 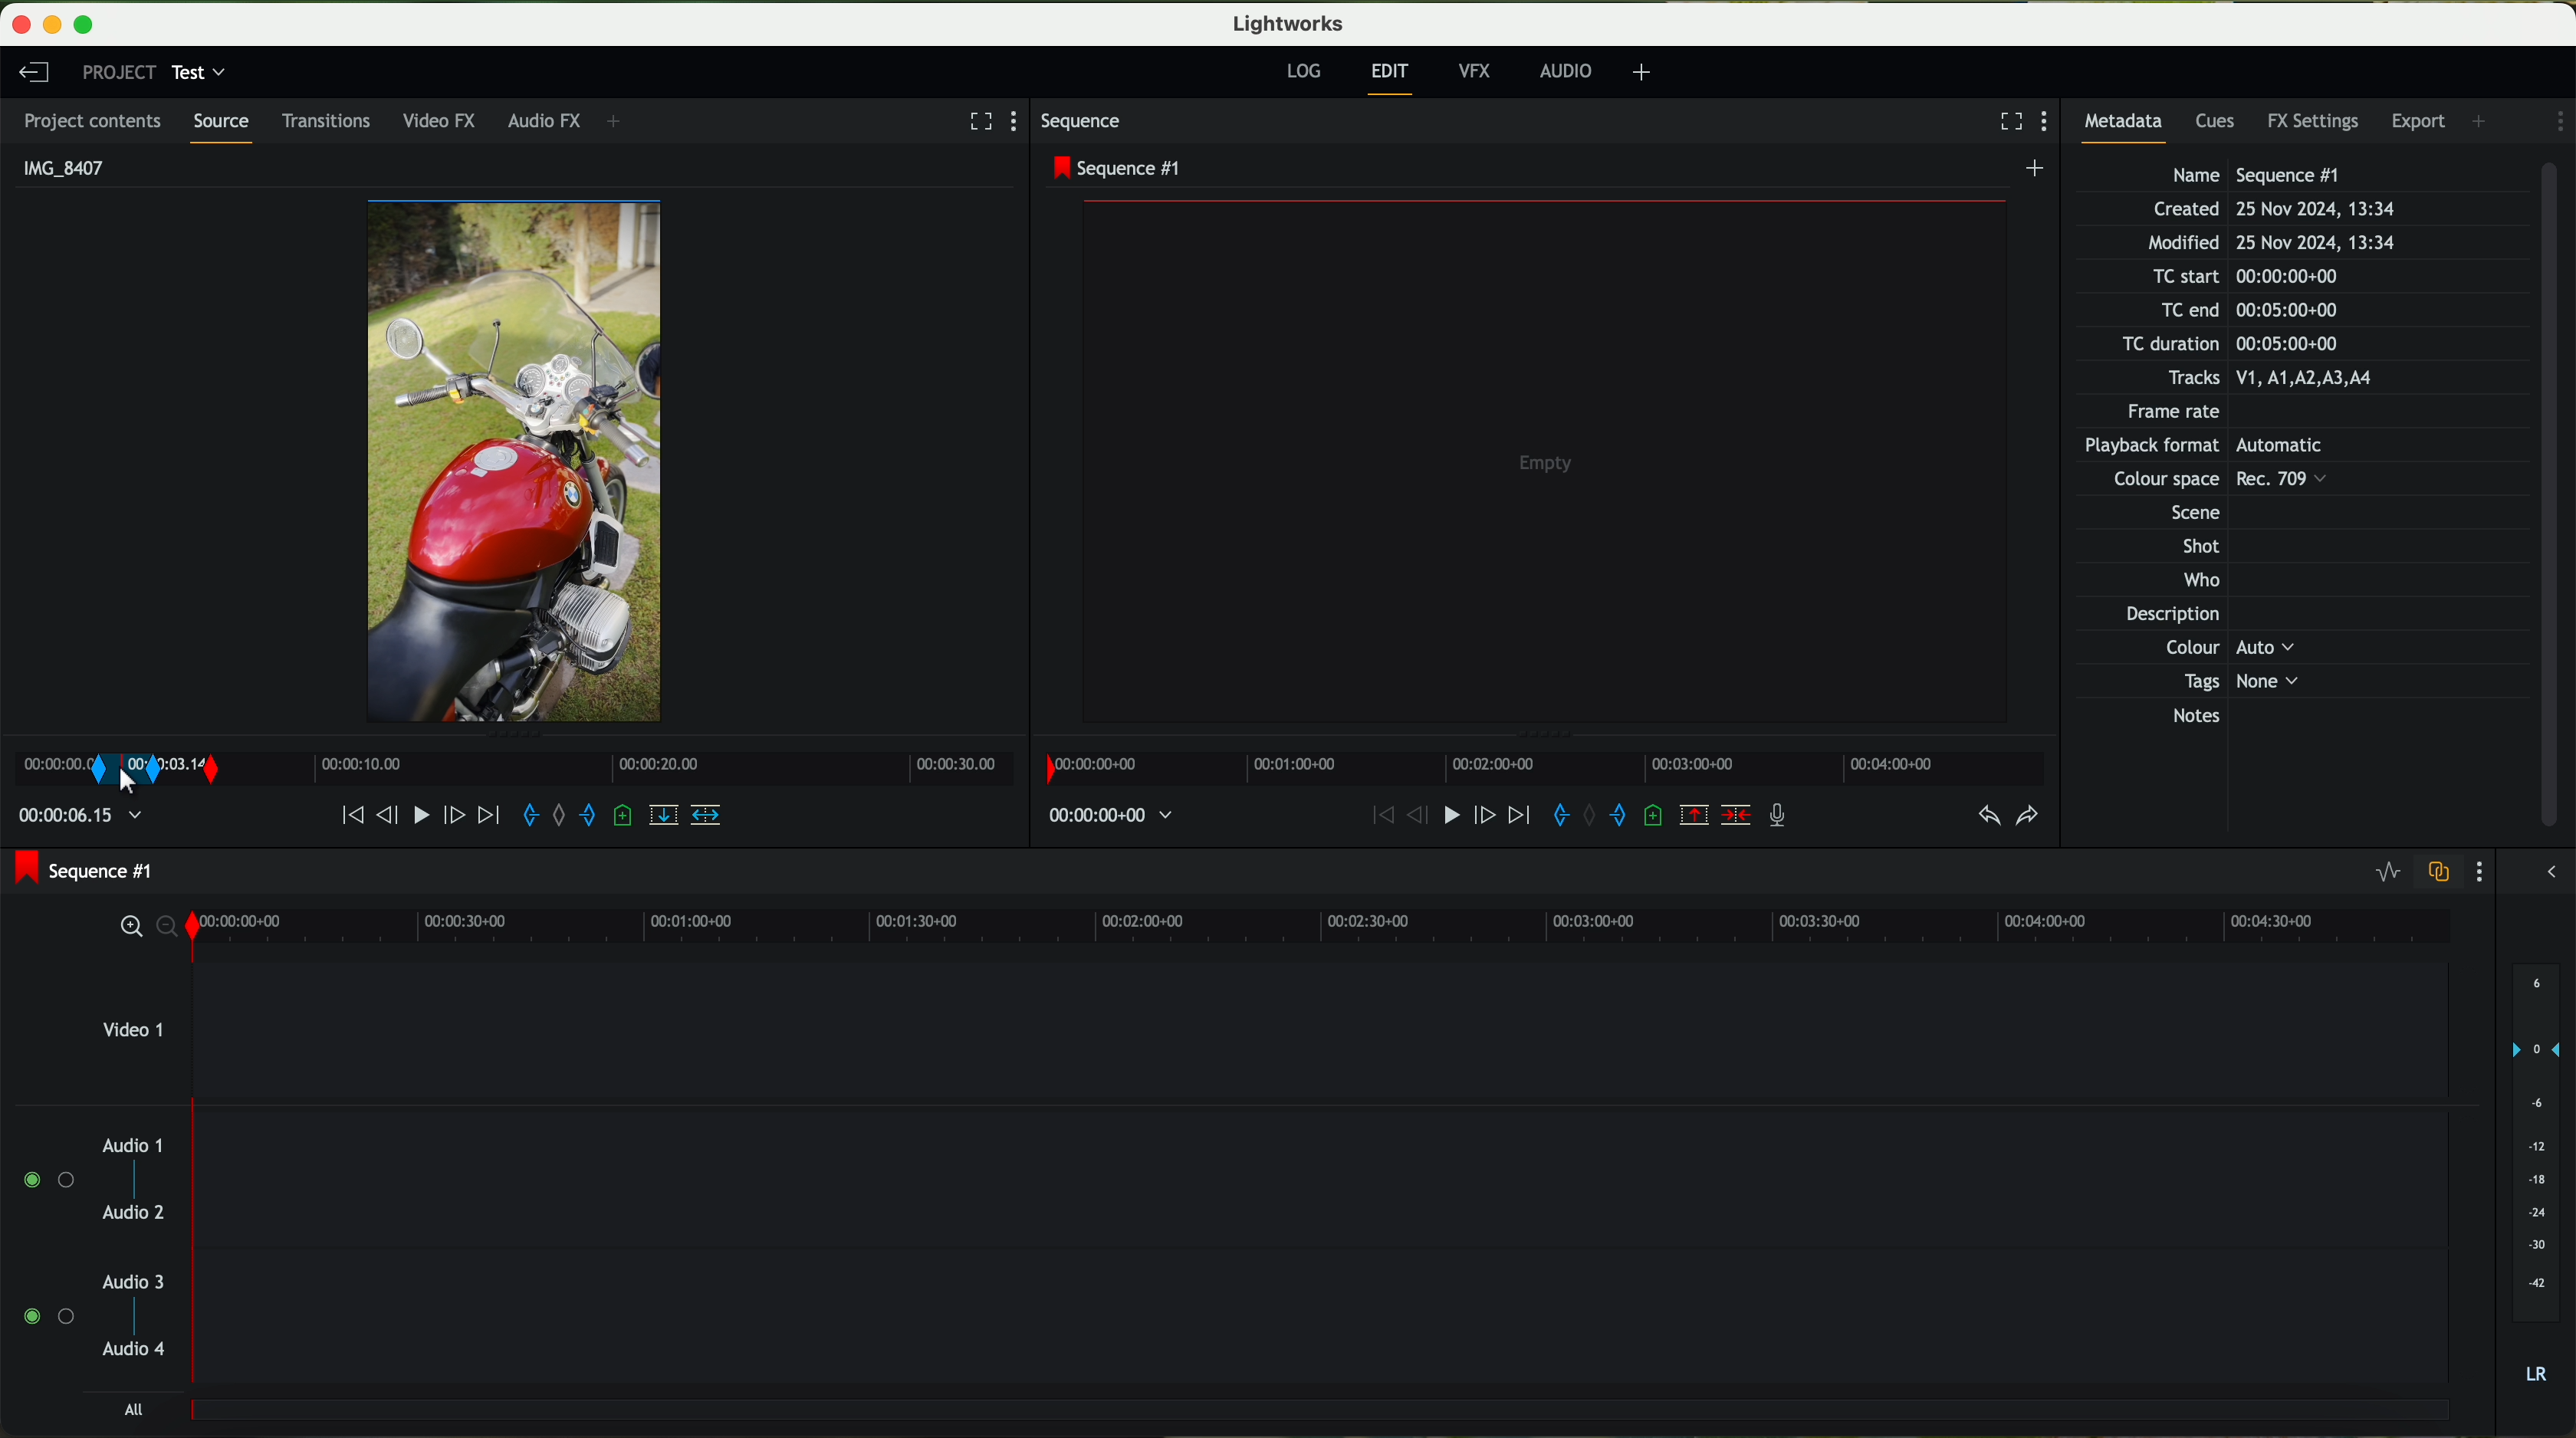 What do you see at coordinates (459, 818) in the screenshot?
I see `nudge one frame forward` at bounding box center [459, 818].